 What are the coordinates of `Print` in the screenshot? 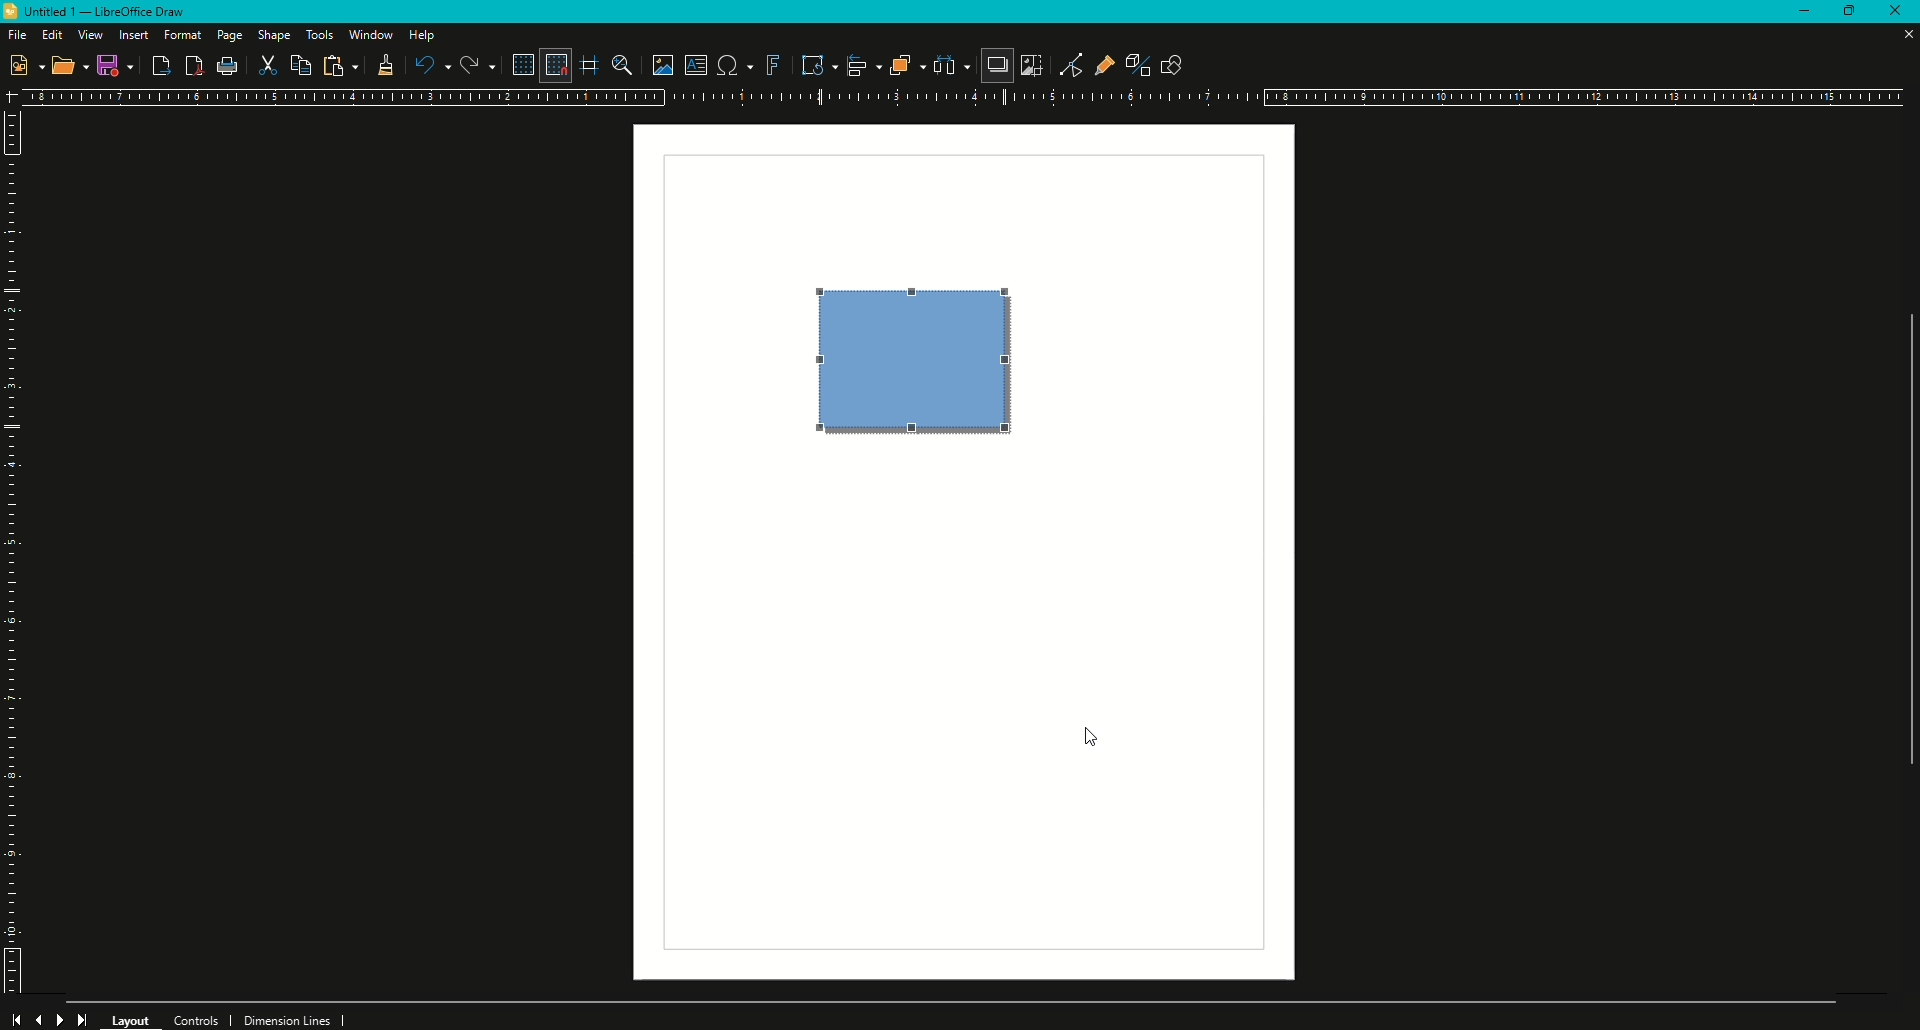 It's located at (229, 68).